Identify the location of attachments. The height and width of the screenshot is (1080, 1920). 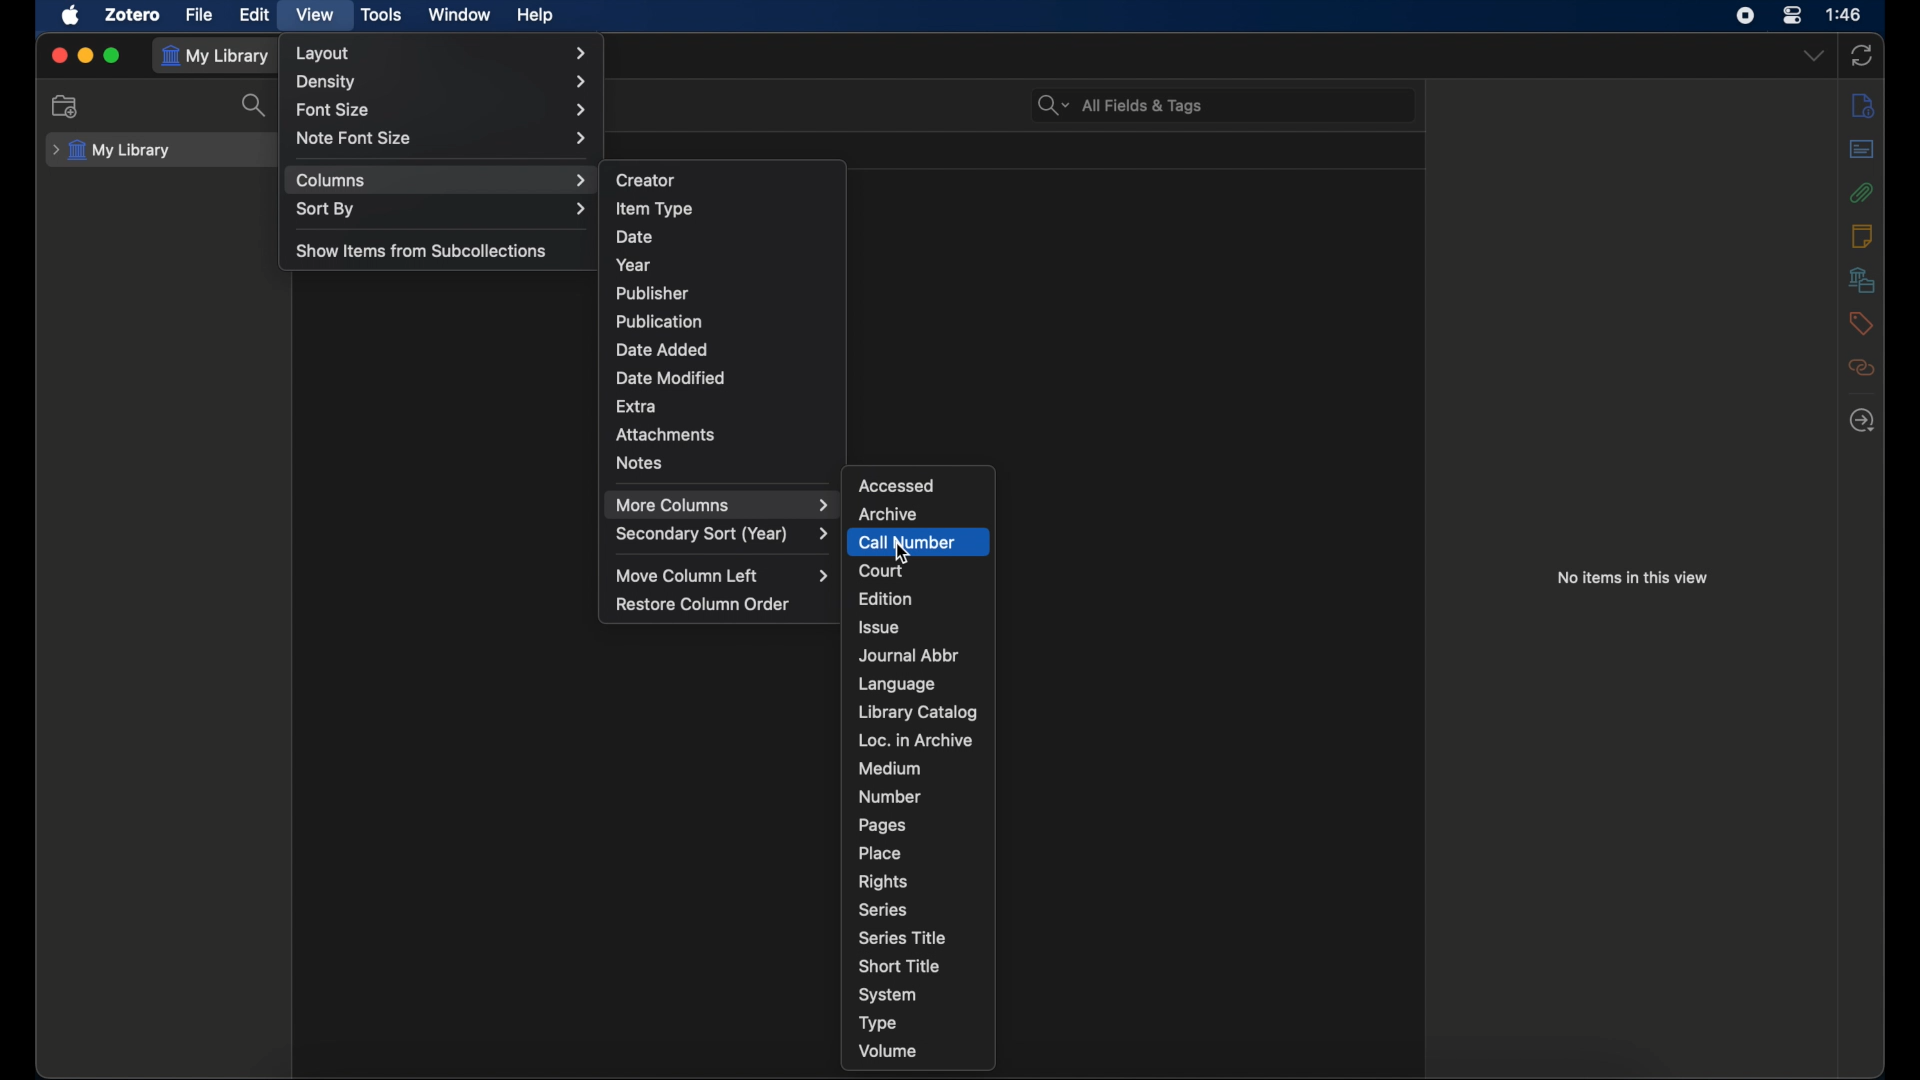
(666, 435).